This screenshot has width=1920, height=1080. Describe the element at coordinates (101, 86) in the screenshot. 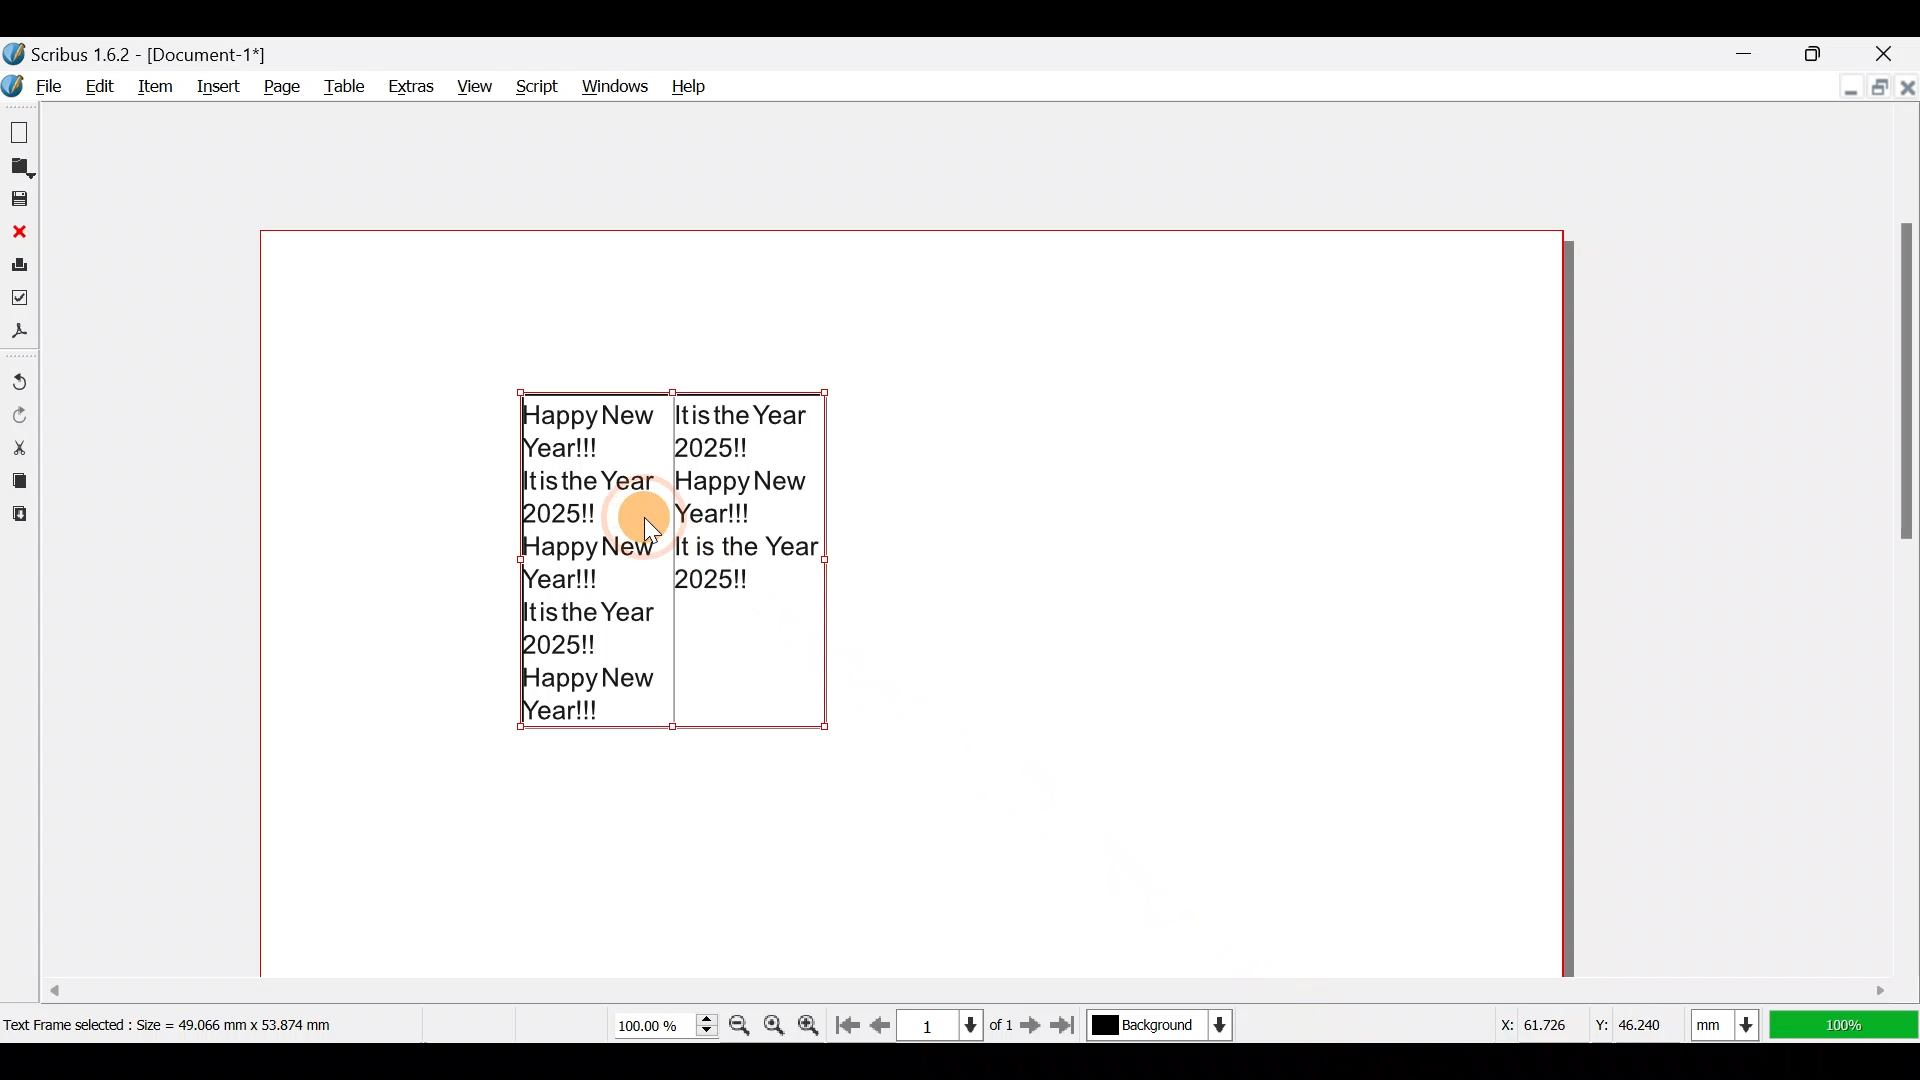

I see `Edit` at that location.